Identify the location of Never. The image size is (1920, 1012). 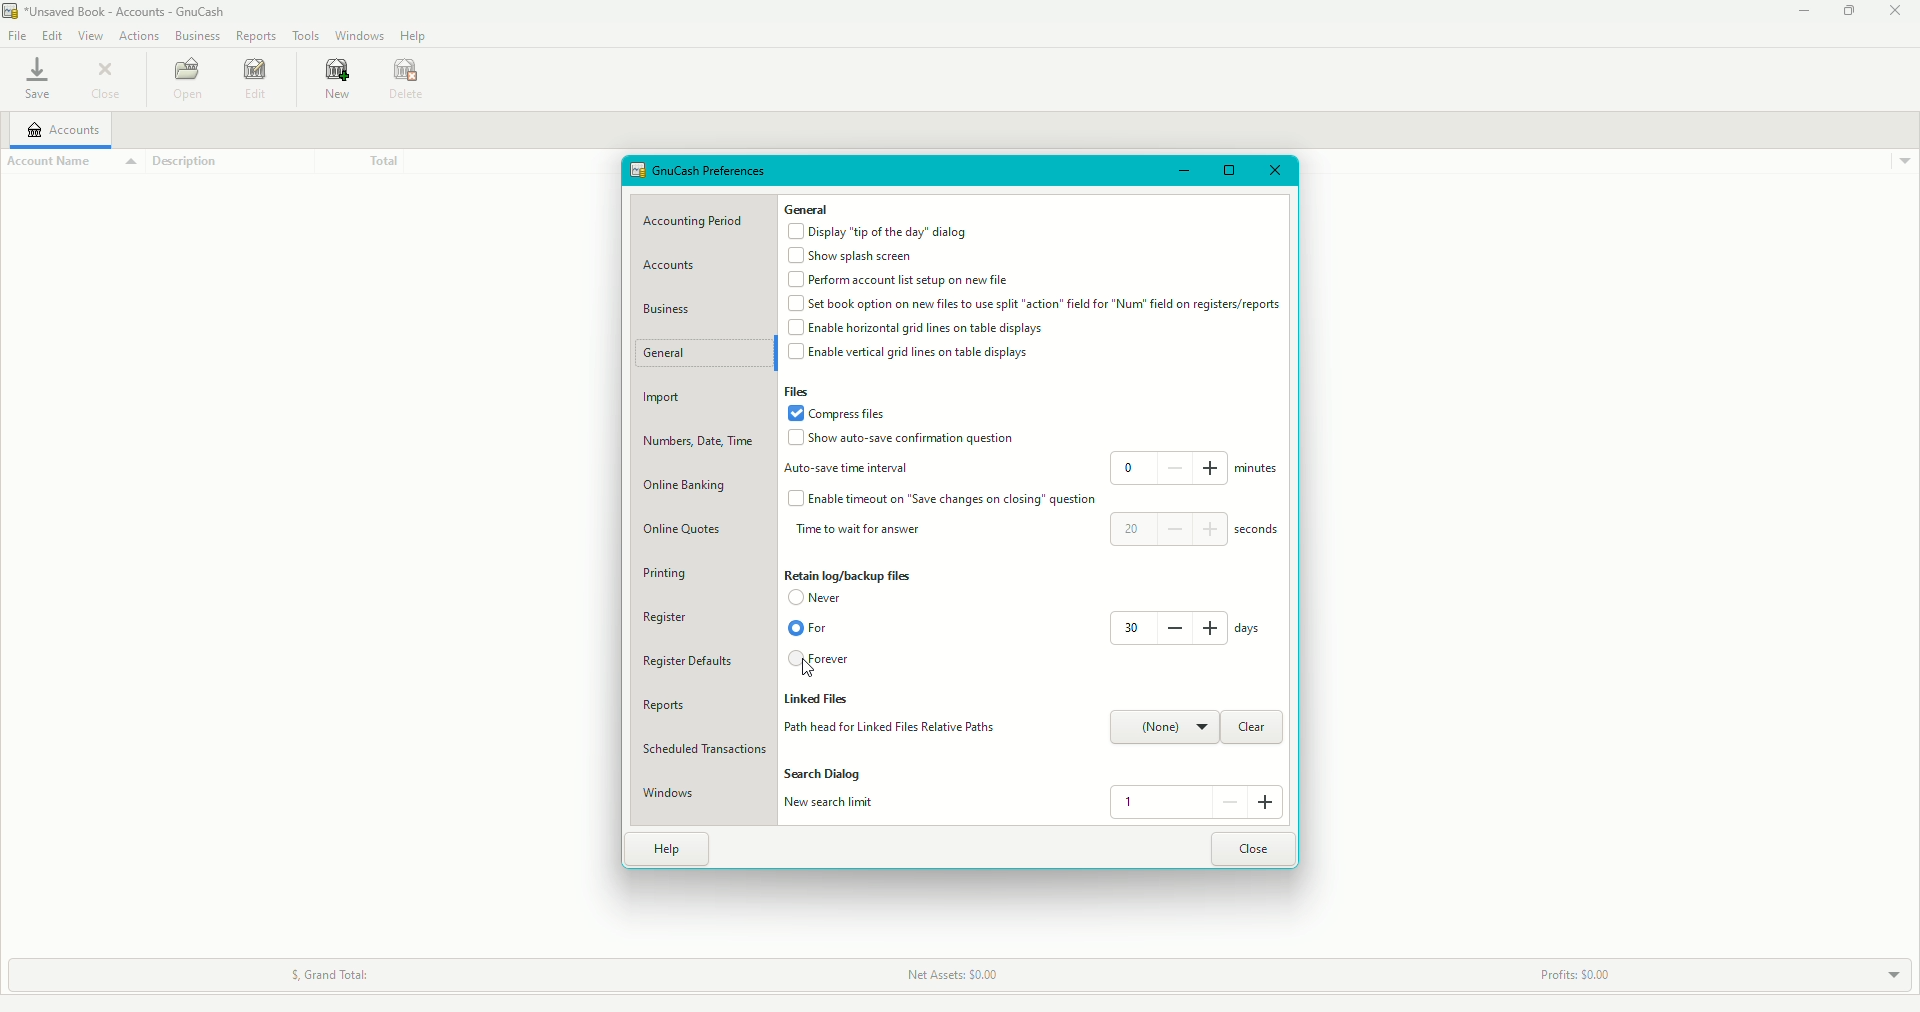
(821, 598).